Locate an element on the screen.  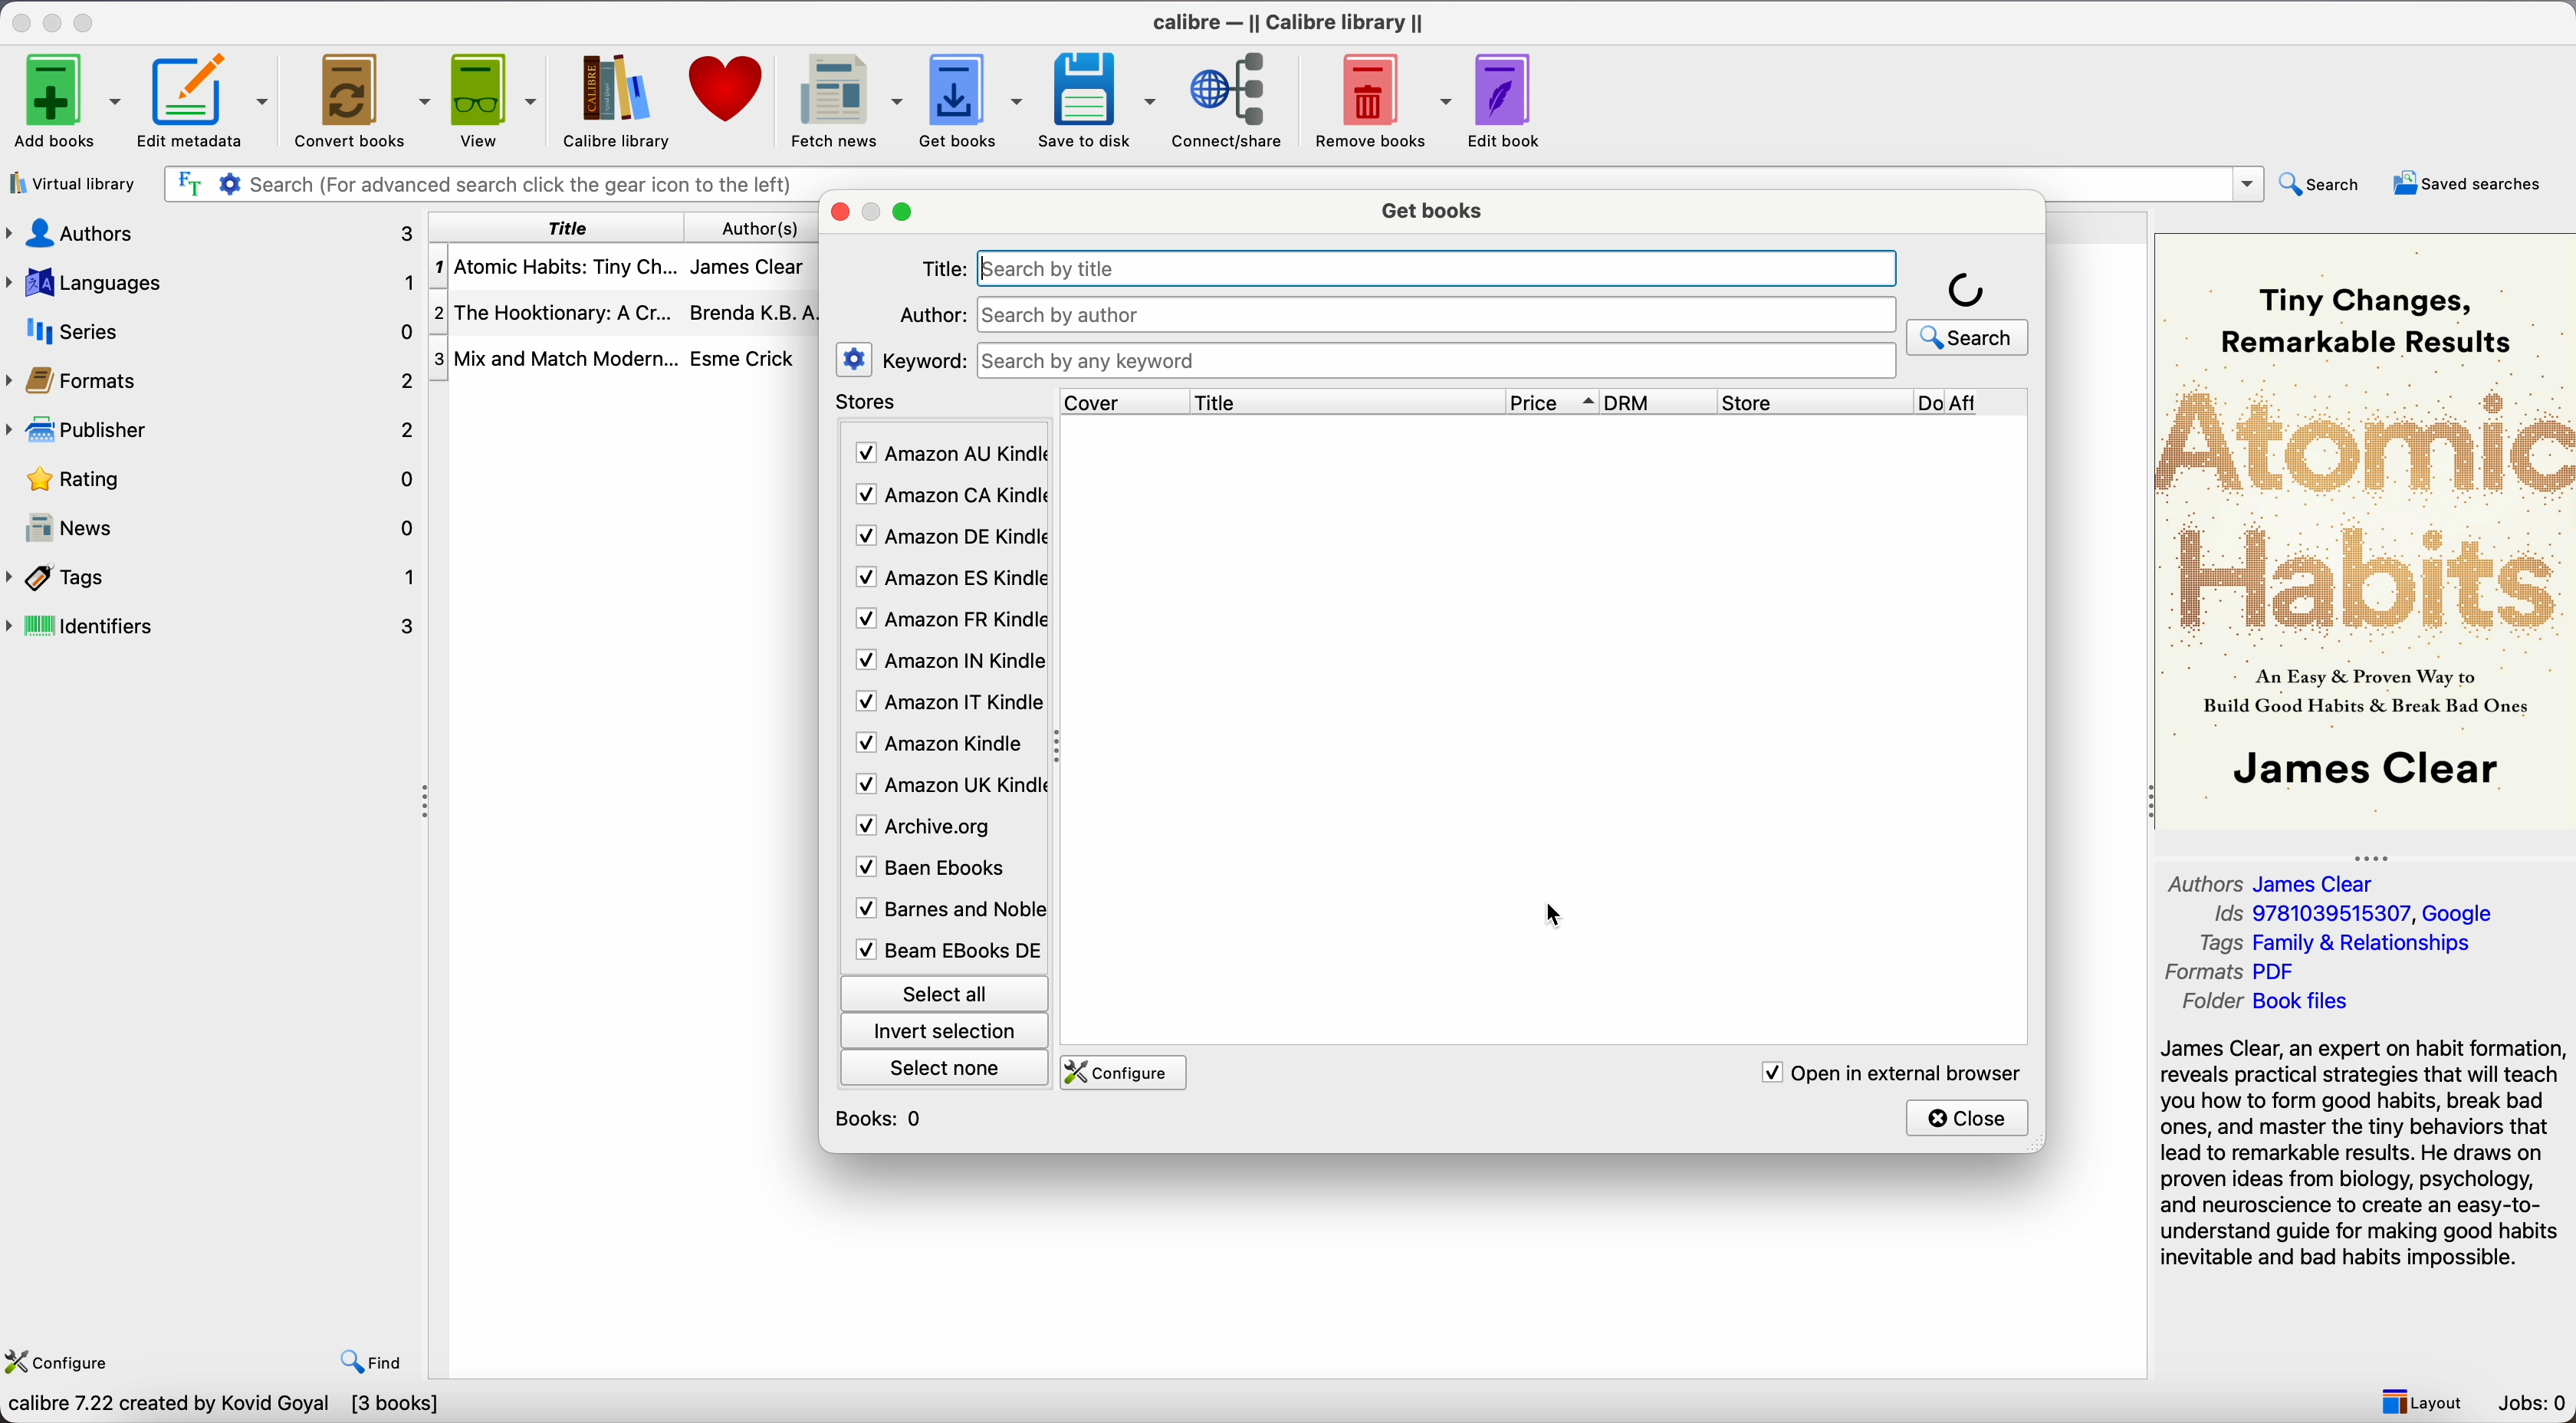
search bar is located at coordinates (1440, 266).